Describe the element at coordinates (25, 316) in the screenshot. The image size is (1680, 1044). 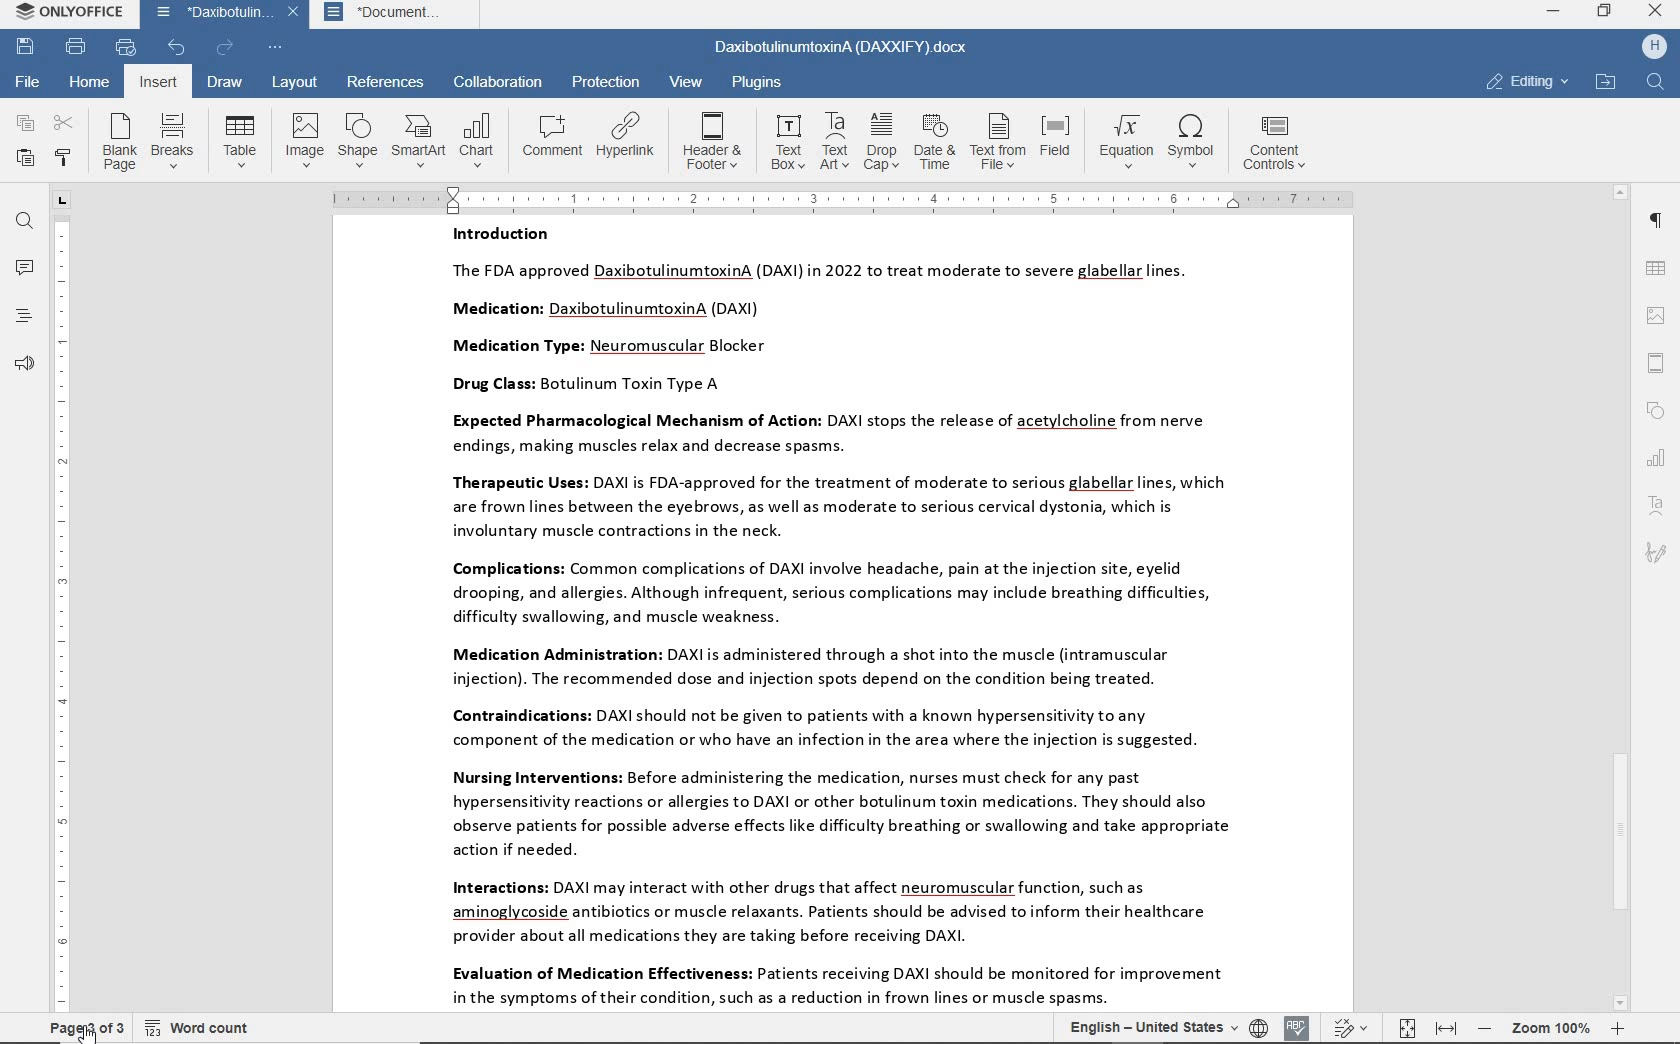
I see `heading` at that location.